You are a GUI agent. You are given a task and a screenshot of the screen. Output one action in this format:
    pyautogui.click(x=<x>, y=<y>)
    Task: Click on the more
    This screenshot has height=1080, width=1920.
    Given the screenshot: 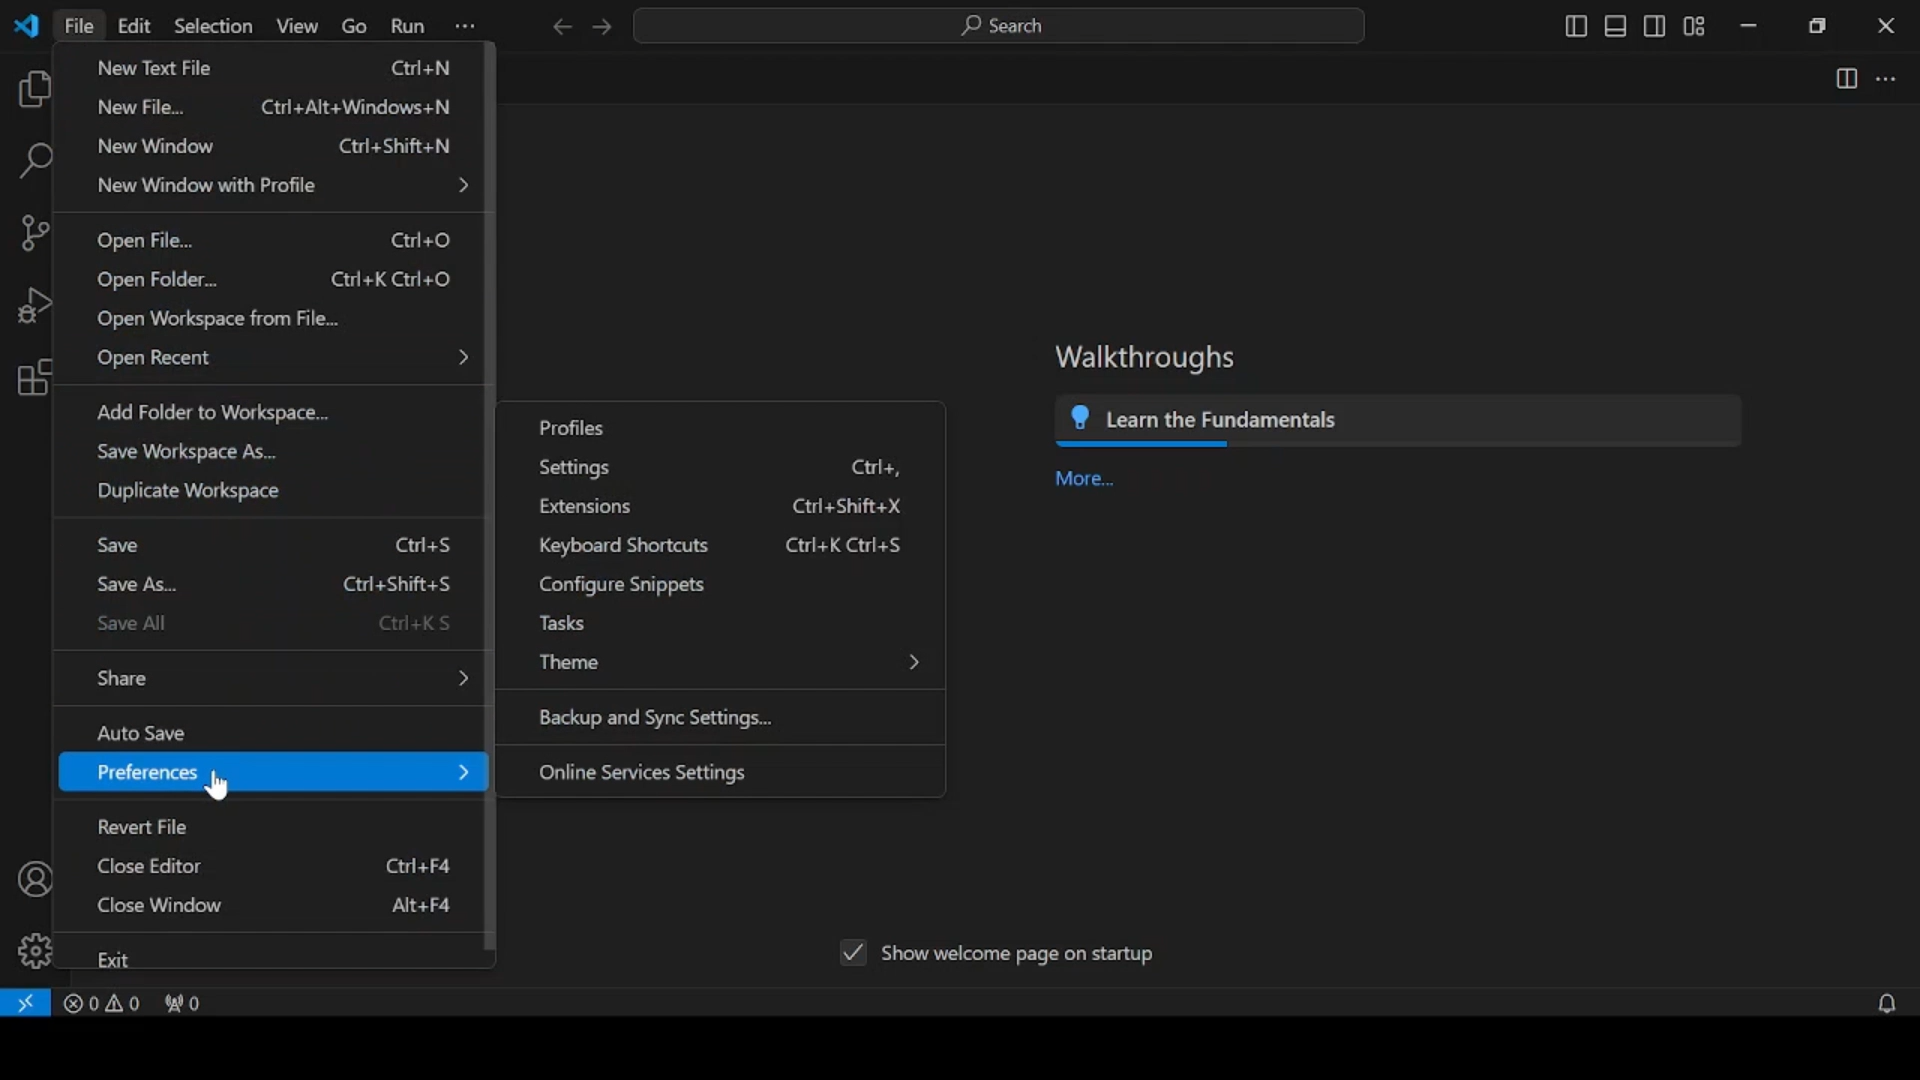 What is the action you would take?
    pyautogui.click(x=1086, y=479)
    